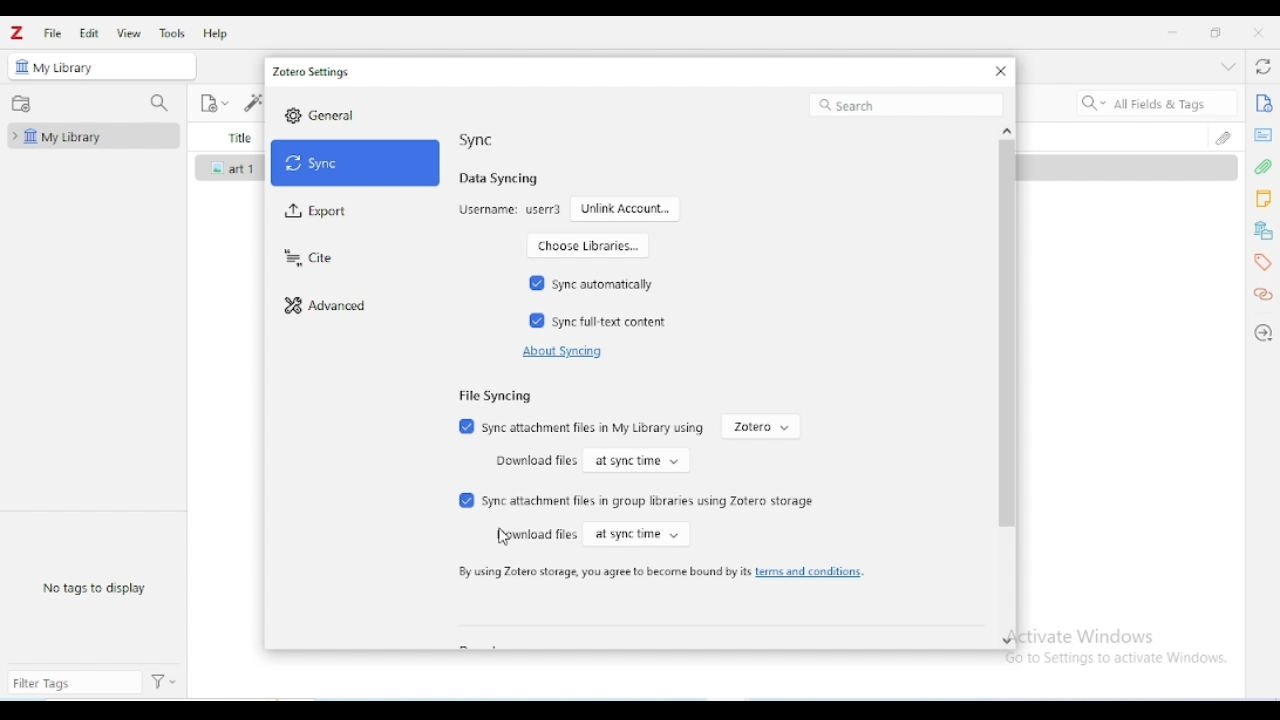  What do you see at coordinates (494, 395) in the screenshot?
I see `file syncing` at bounding box center [494, 395].